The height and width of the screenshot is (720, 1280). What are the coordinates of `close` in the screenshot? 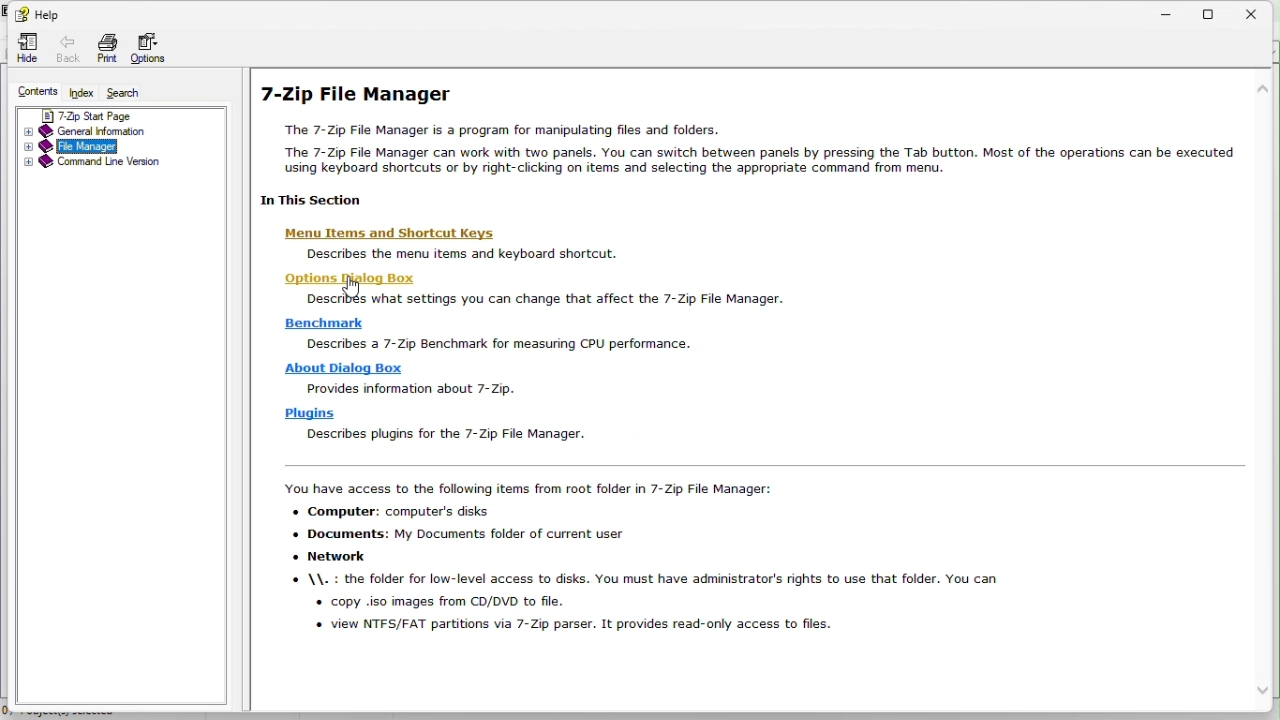 It's located at (1259, 11).